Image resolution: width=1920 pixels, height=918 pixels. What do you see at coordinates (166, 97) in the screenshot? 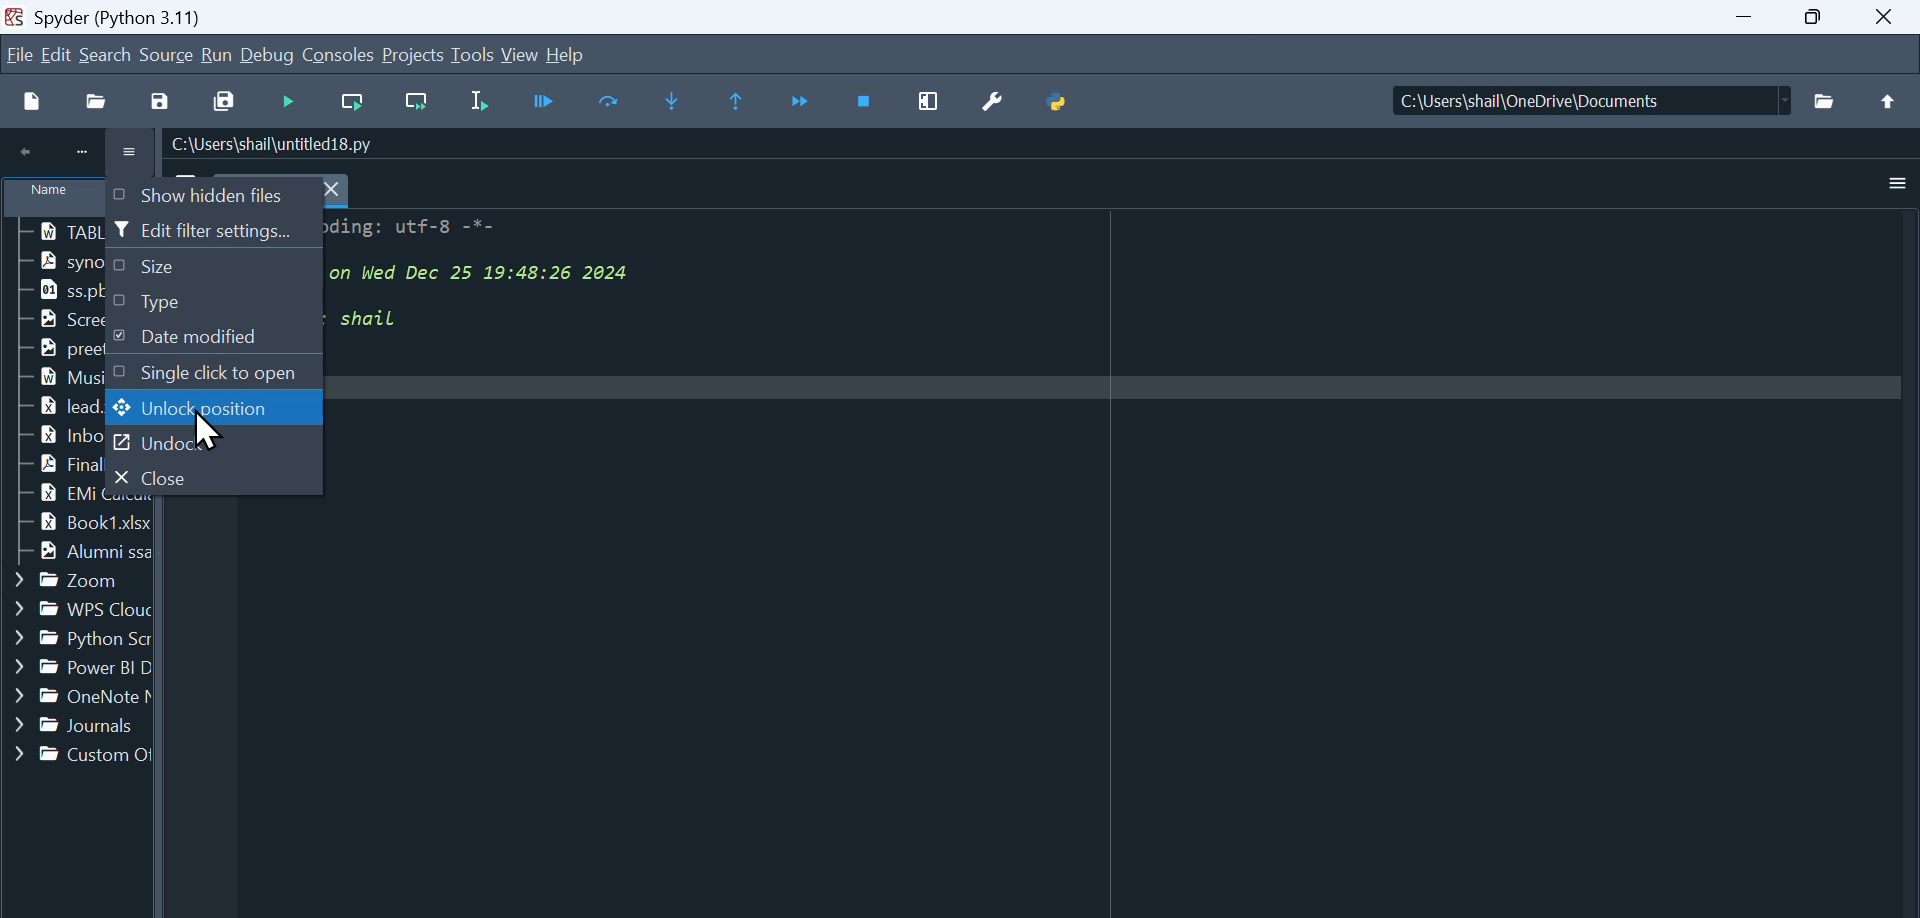
I see `Save` at bounding box center [166, 97].